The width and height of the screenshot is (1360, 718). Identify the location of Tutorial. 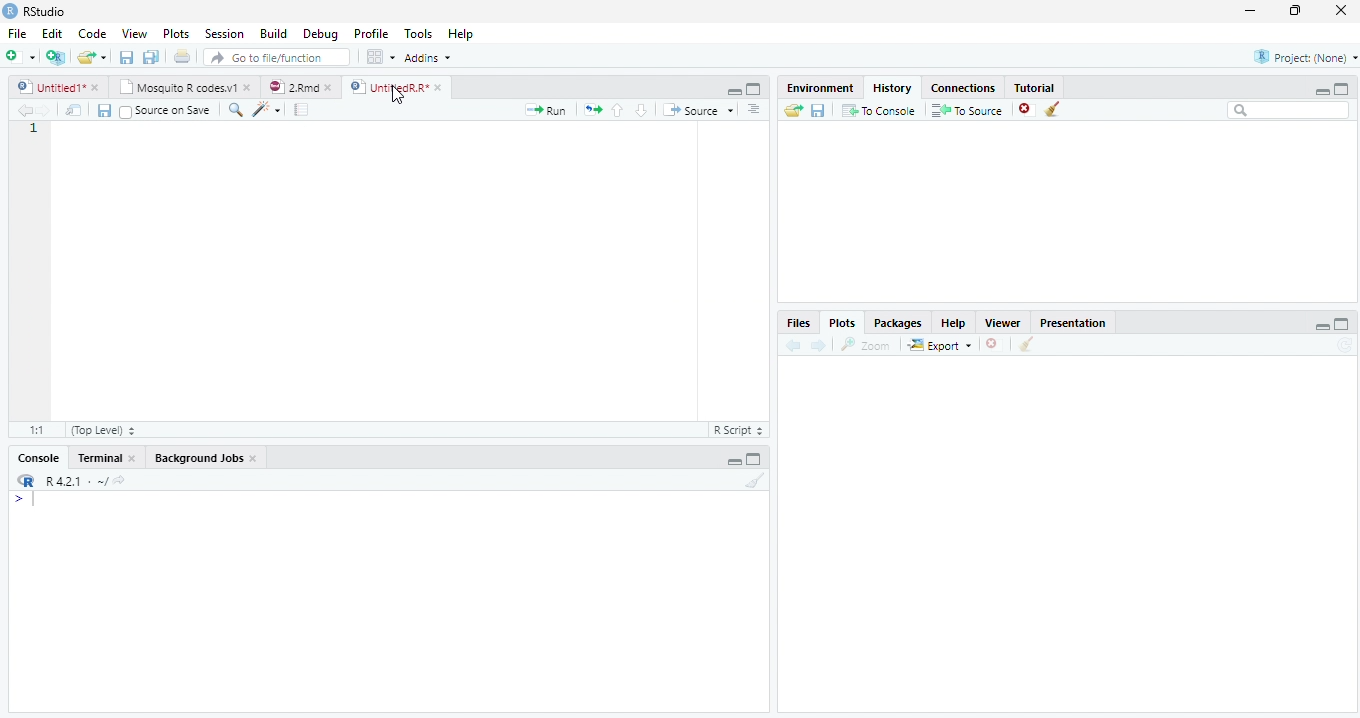
(1035, 87).